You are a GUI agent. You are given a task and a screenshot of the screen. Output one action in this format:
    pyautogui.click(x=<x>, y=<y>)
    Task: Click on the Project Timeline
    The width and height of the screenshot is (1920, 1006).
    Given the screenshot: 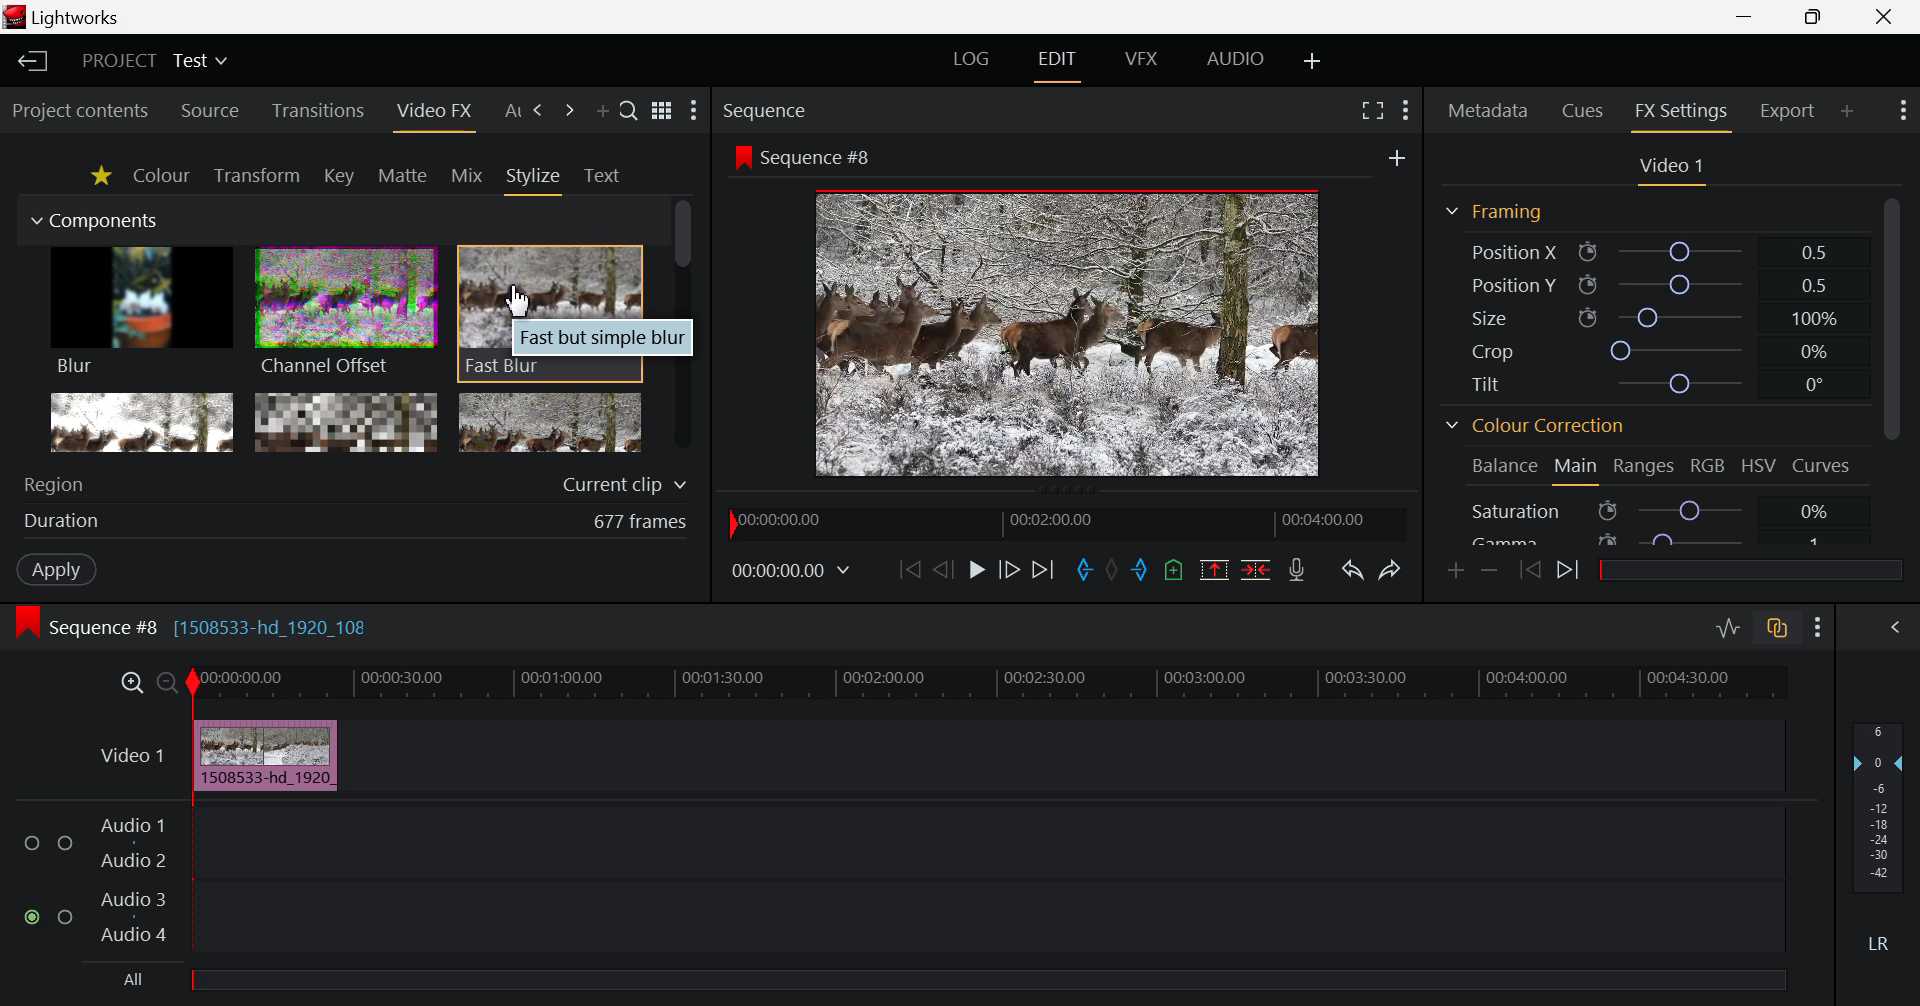 What is the action you would take?
    pyautogui.click(x=989, y=681)
    